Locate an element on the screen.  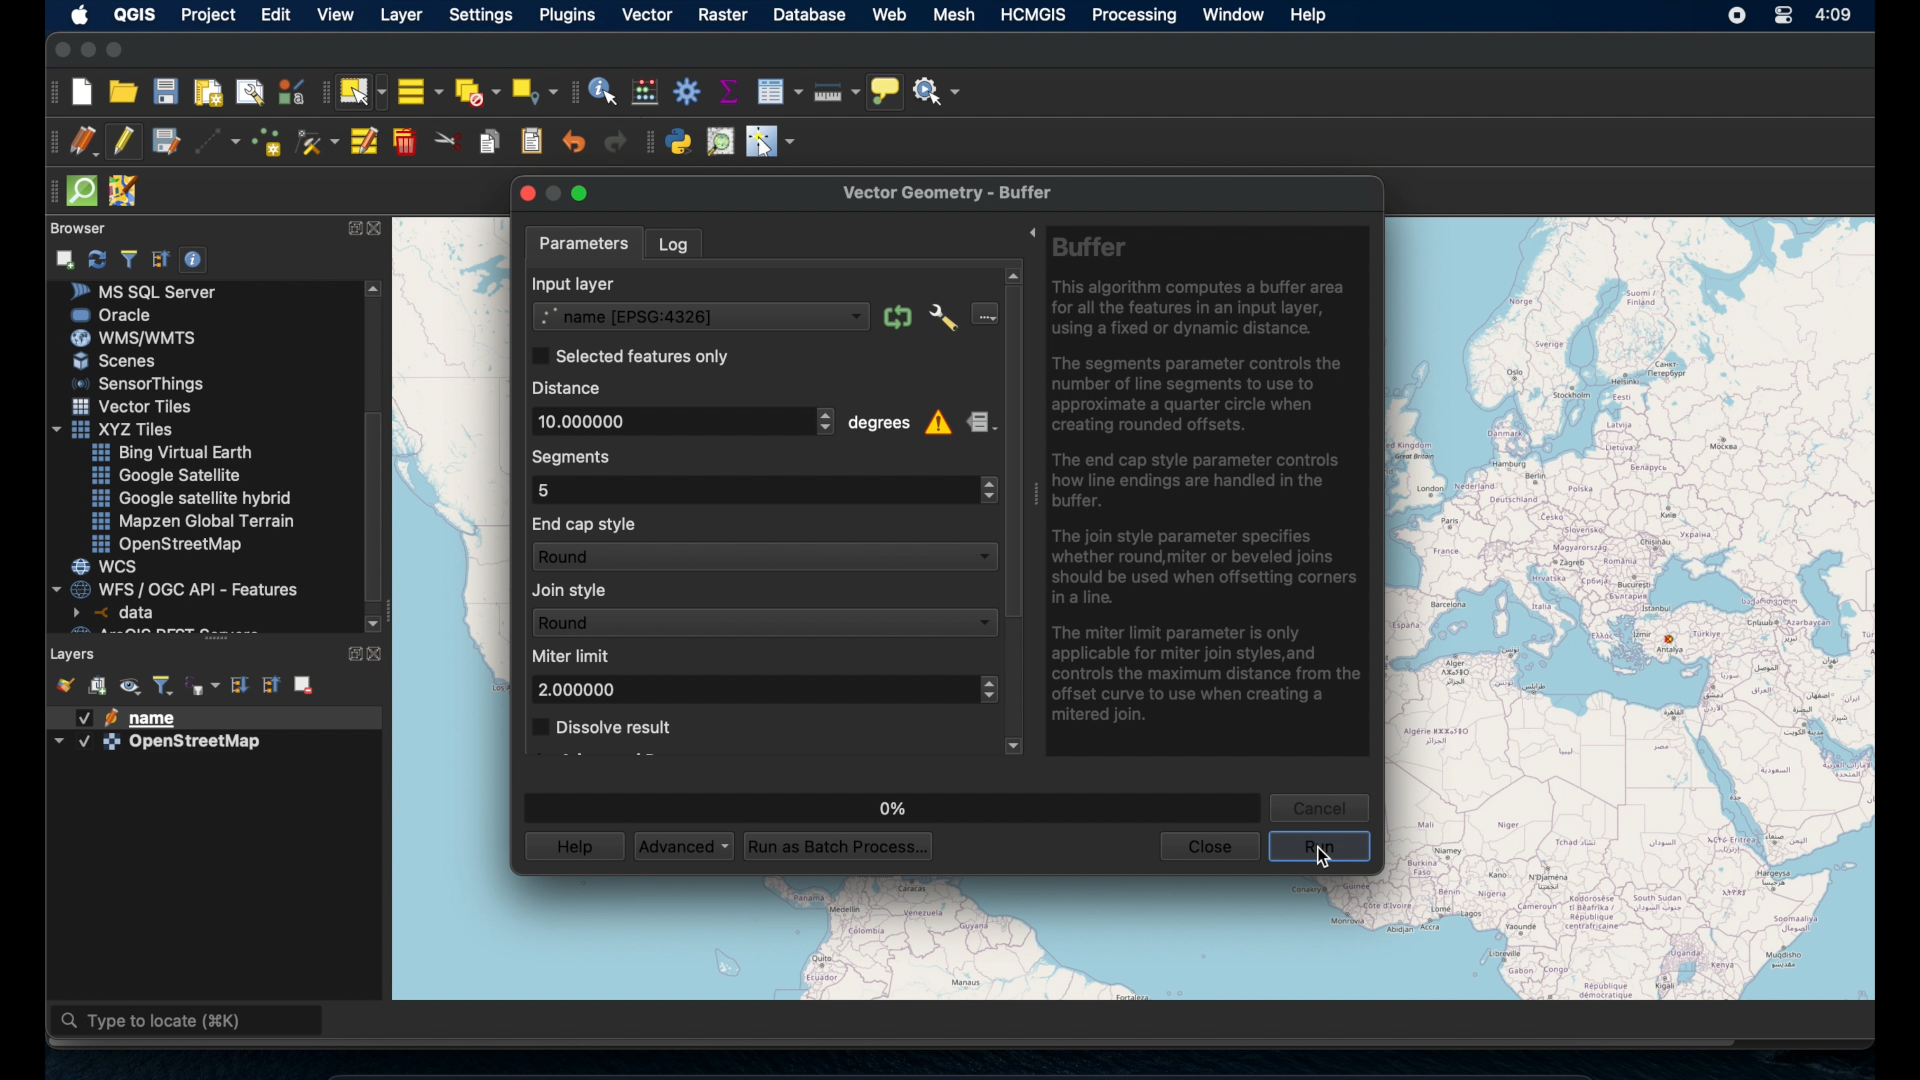
input layer dropdown is located at coordinates (699, 316).